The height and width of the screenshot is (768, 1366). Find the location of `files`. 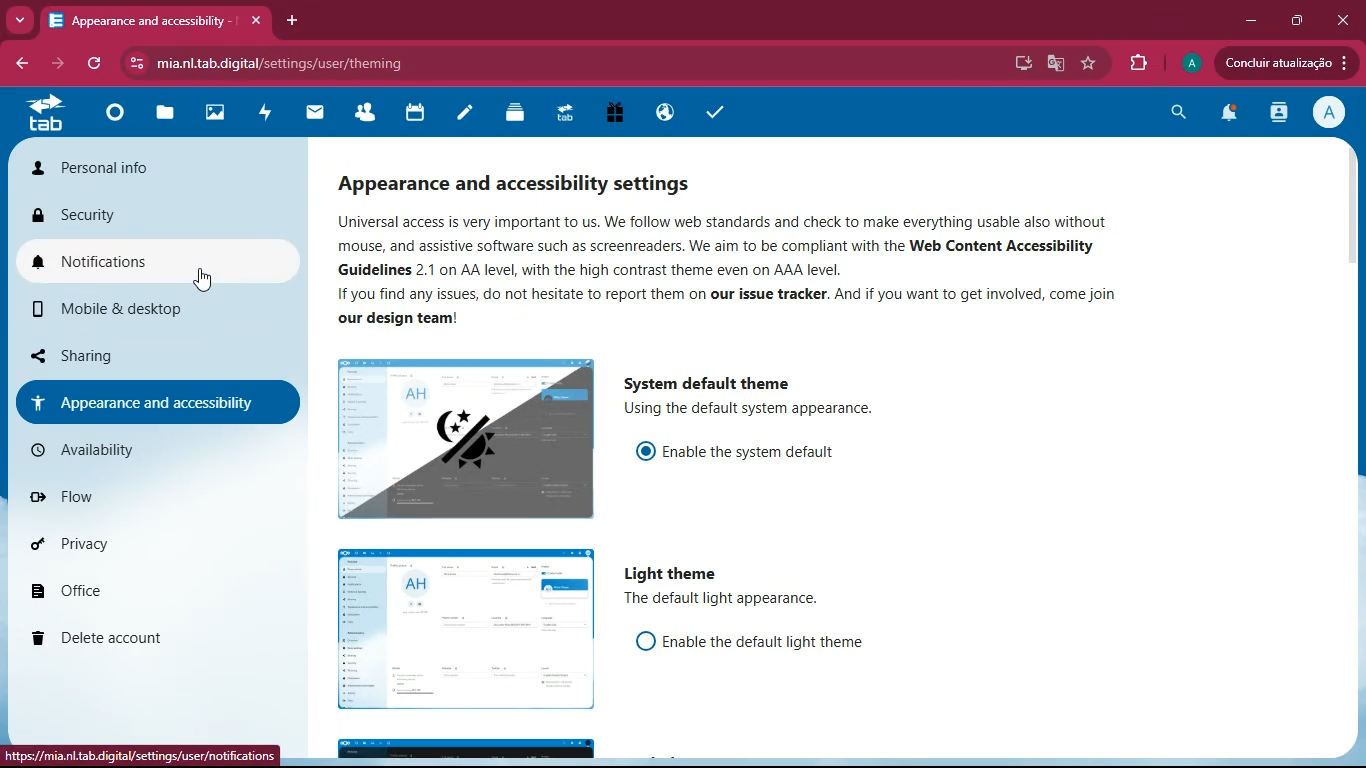

files is located at coordinates (167, 115).